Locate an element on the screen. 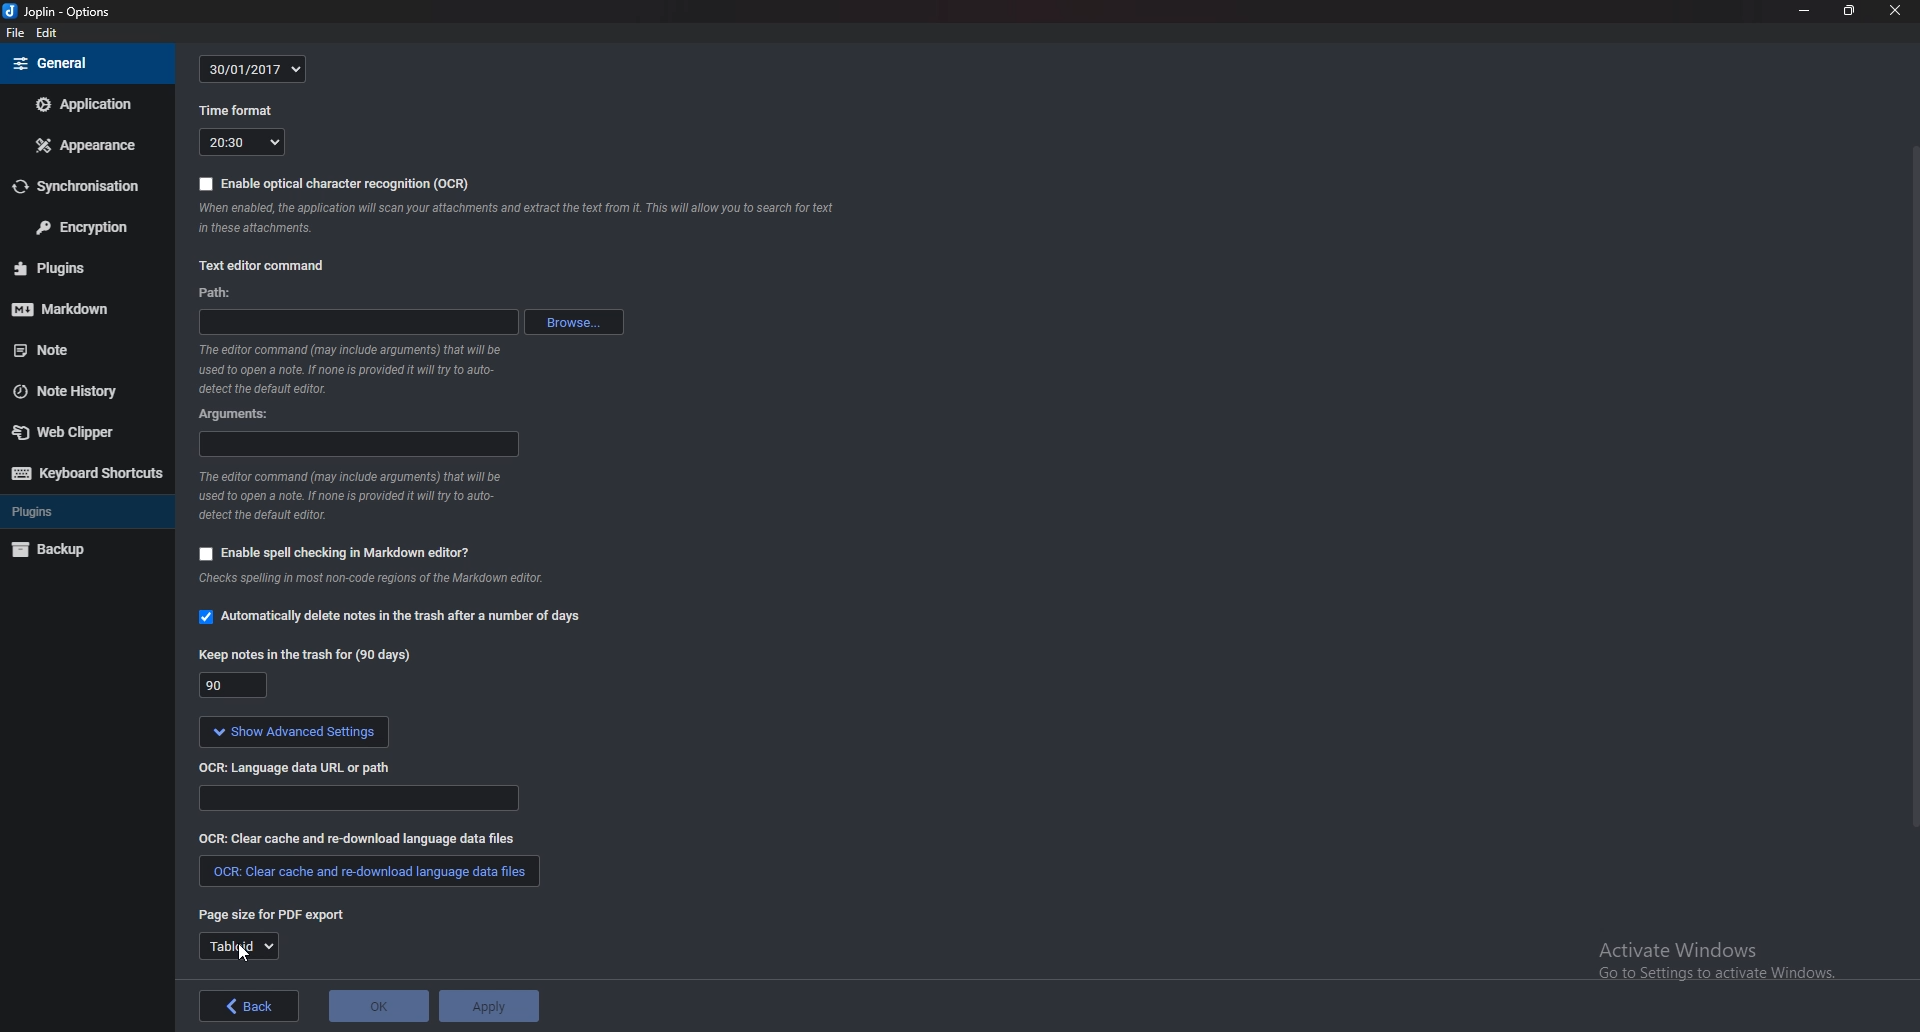 The image size is (1920, 1032). note is located at coordinates (68, 350).